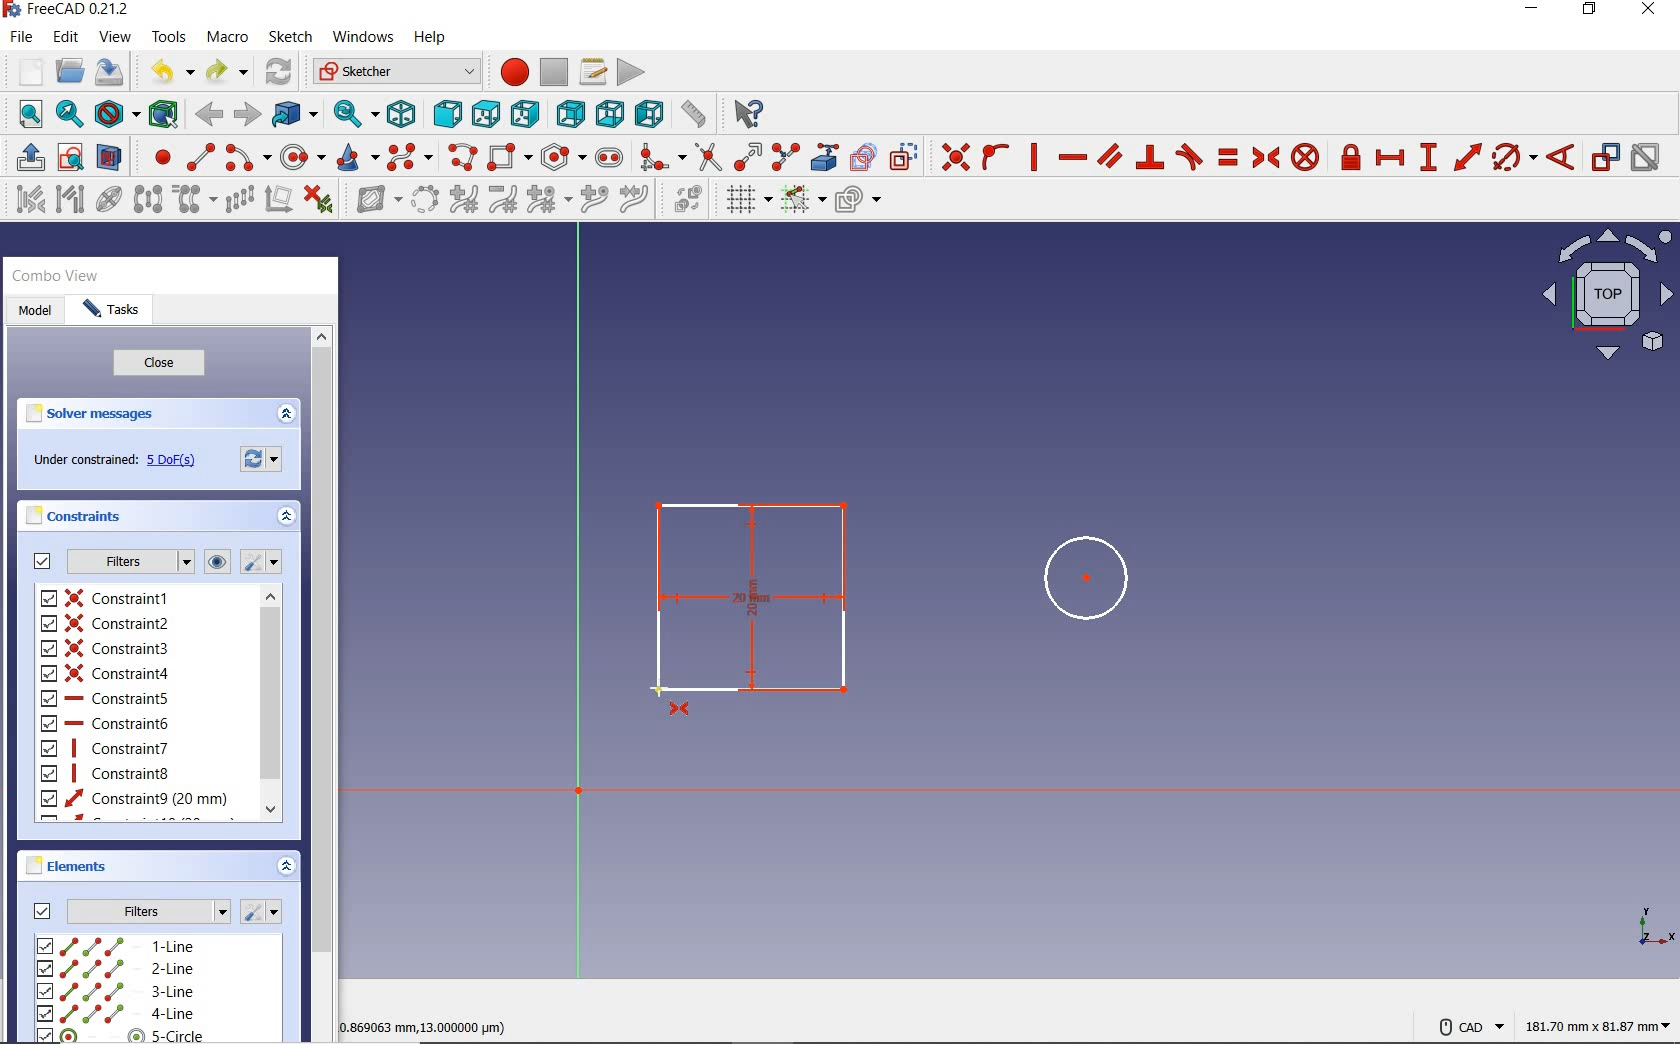 The width and height of the screenshot is (1680, 1044). Describe the element at coordinates (43, 910) in the screenshot. I see `Filters checkbox` at that location.